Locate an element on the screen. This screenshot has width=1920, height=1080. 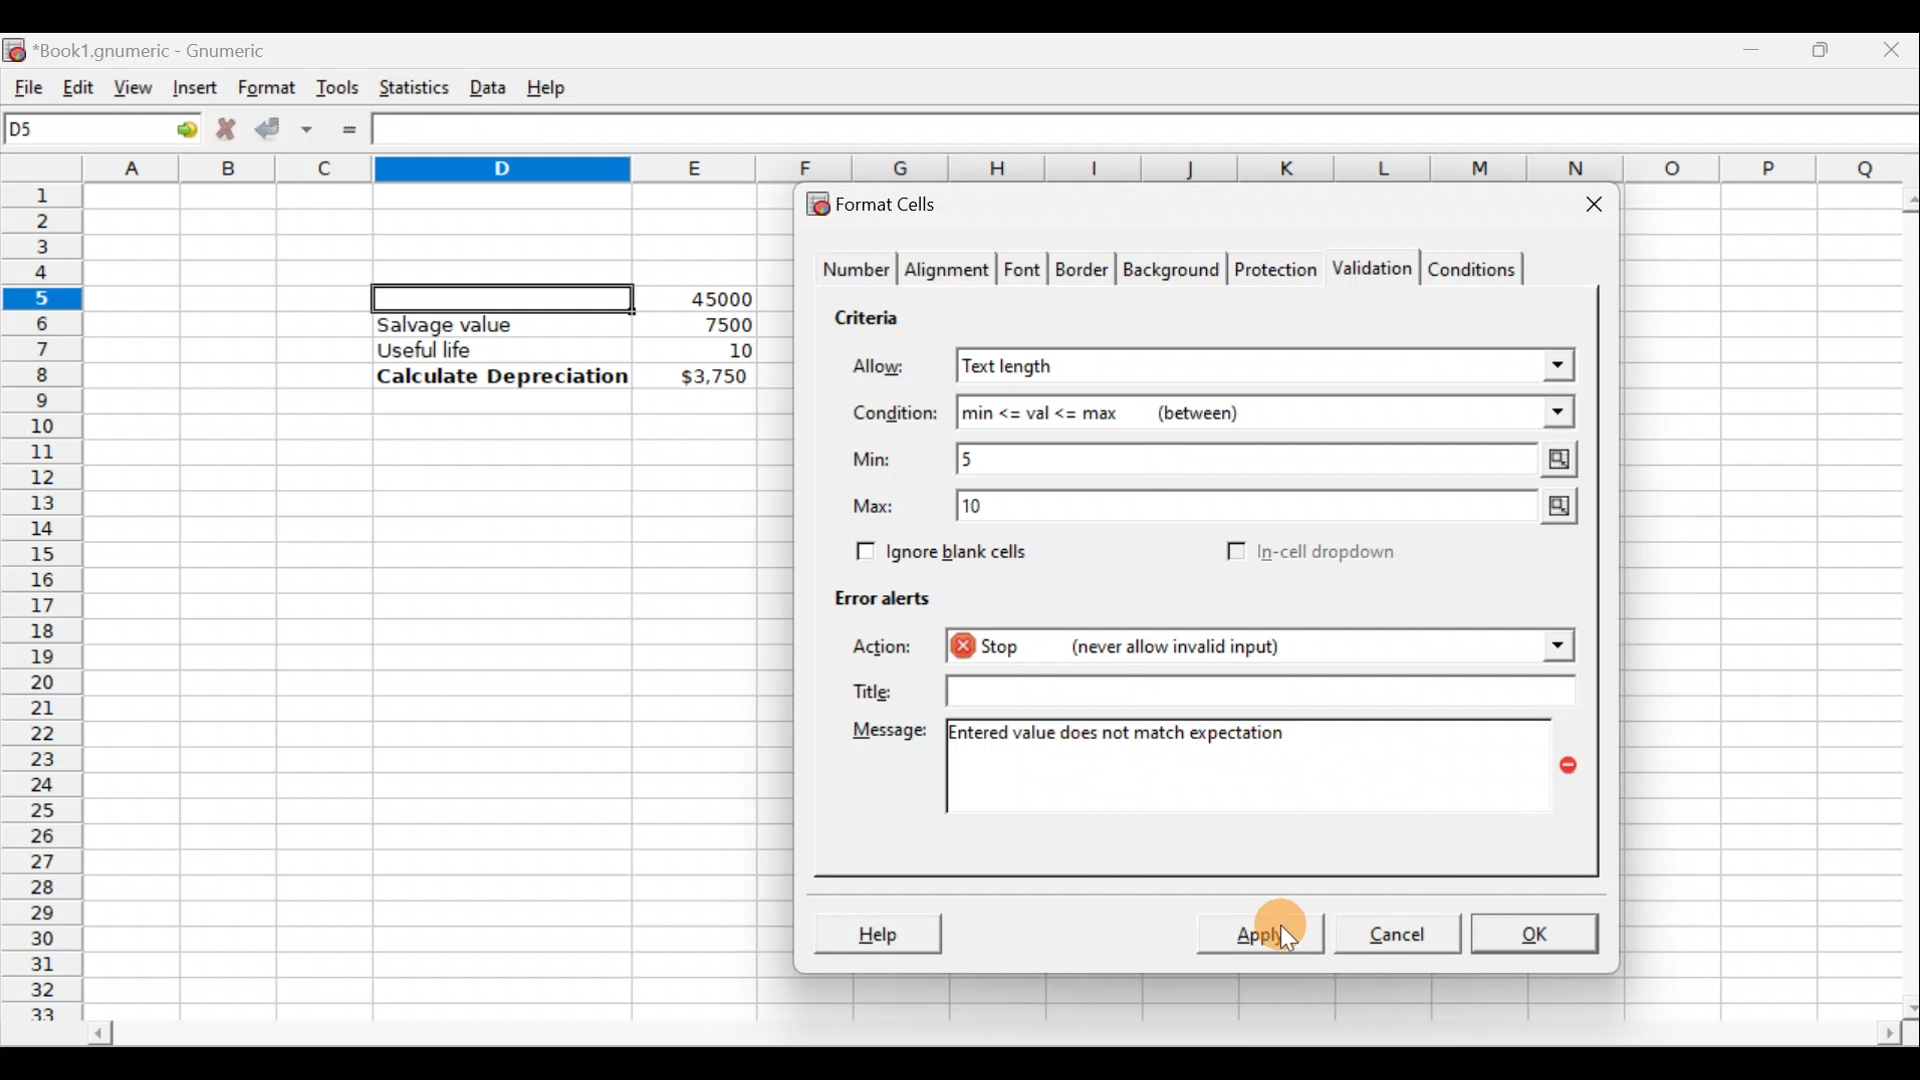
7500 is located at coordinates (696, 323).